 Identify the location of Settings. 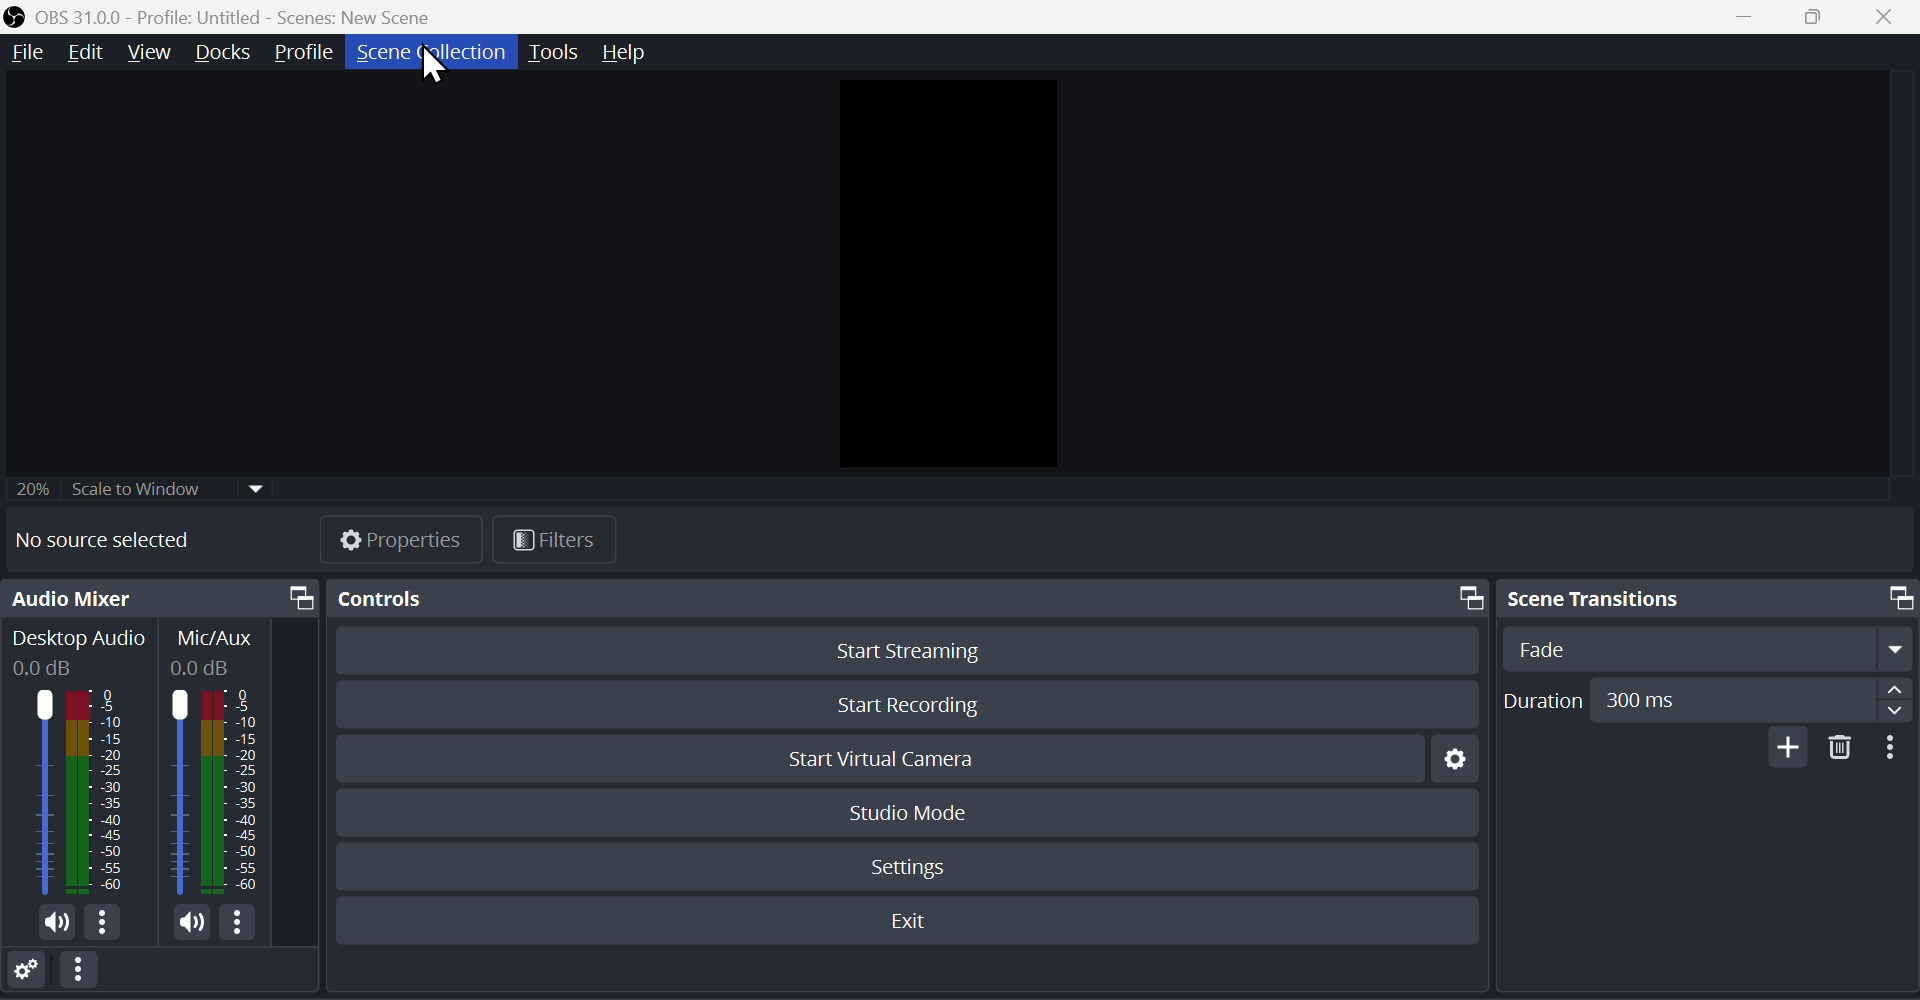
(1449, 765).